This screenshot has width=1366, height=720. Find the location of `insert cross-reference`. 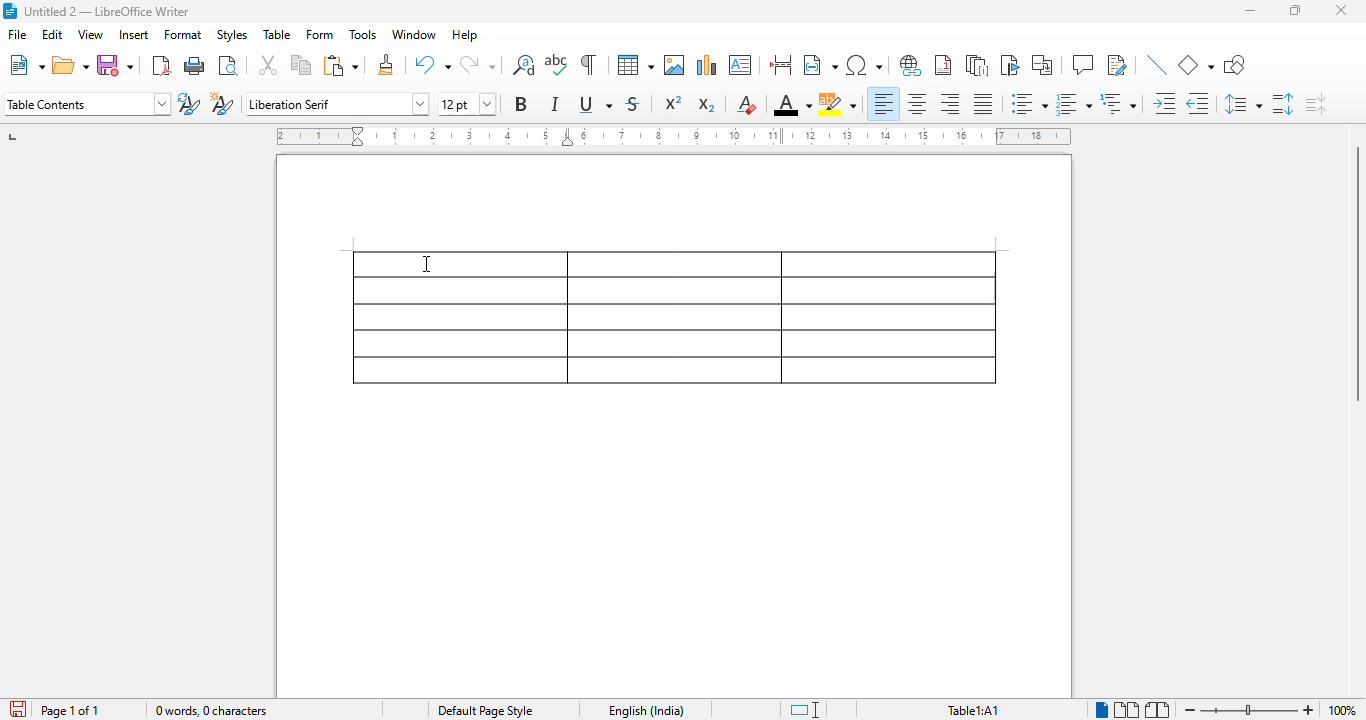

insert cross-reference is located at coordinates (1042, 64).